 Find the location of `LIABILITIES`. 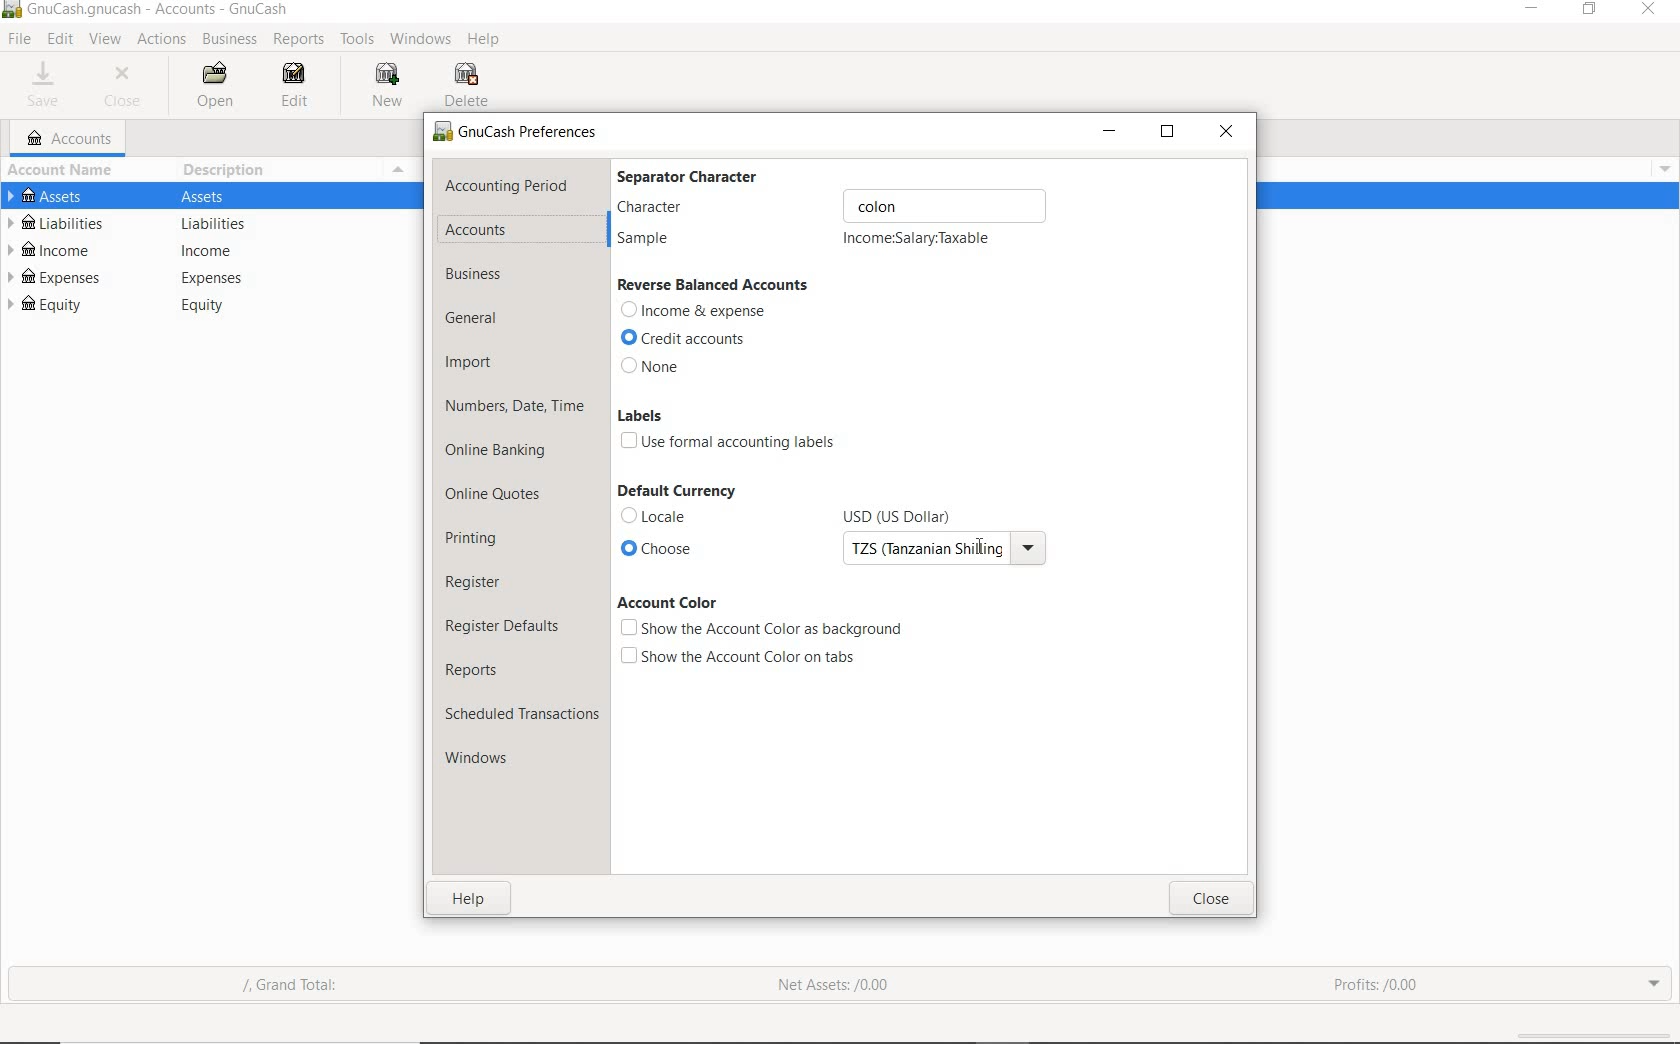

LIABILITIES is located at coordinates (58, 223).